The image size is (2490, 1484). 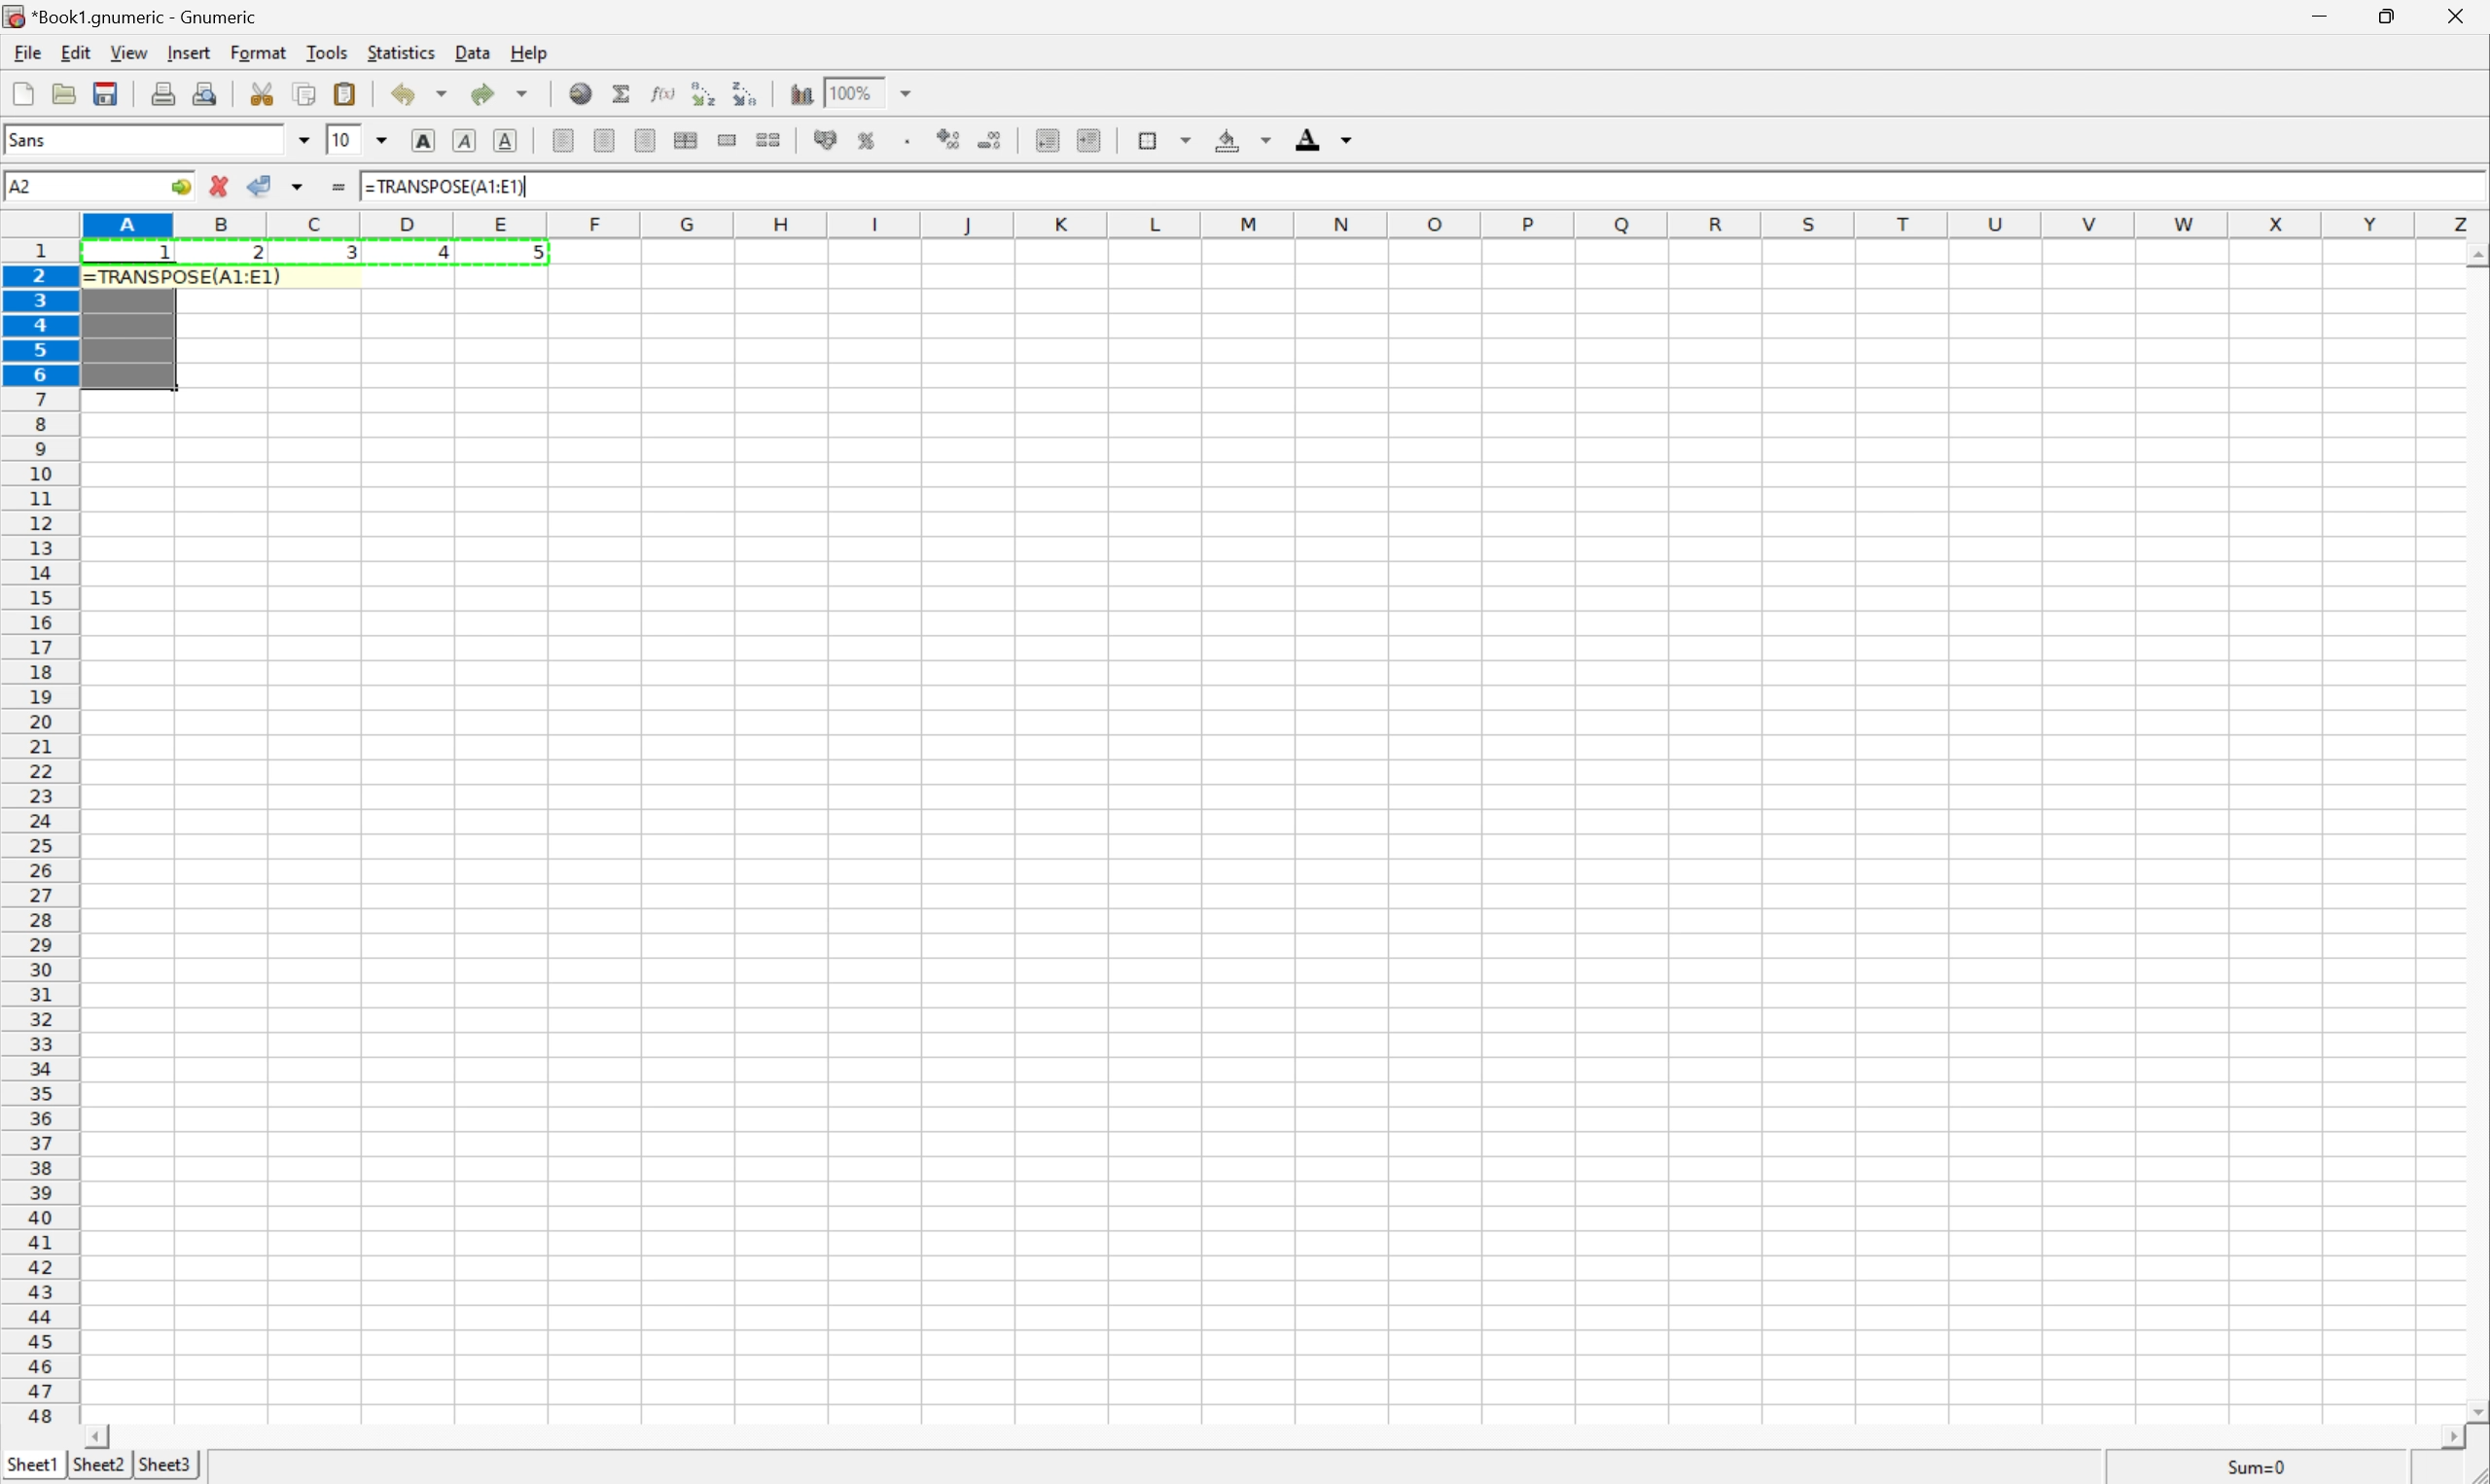 What do you see at coordinates (646, 140) in the screenshot?
I see `align right` at bounding box center [646, 140].